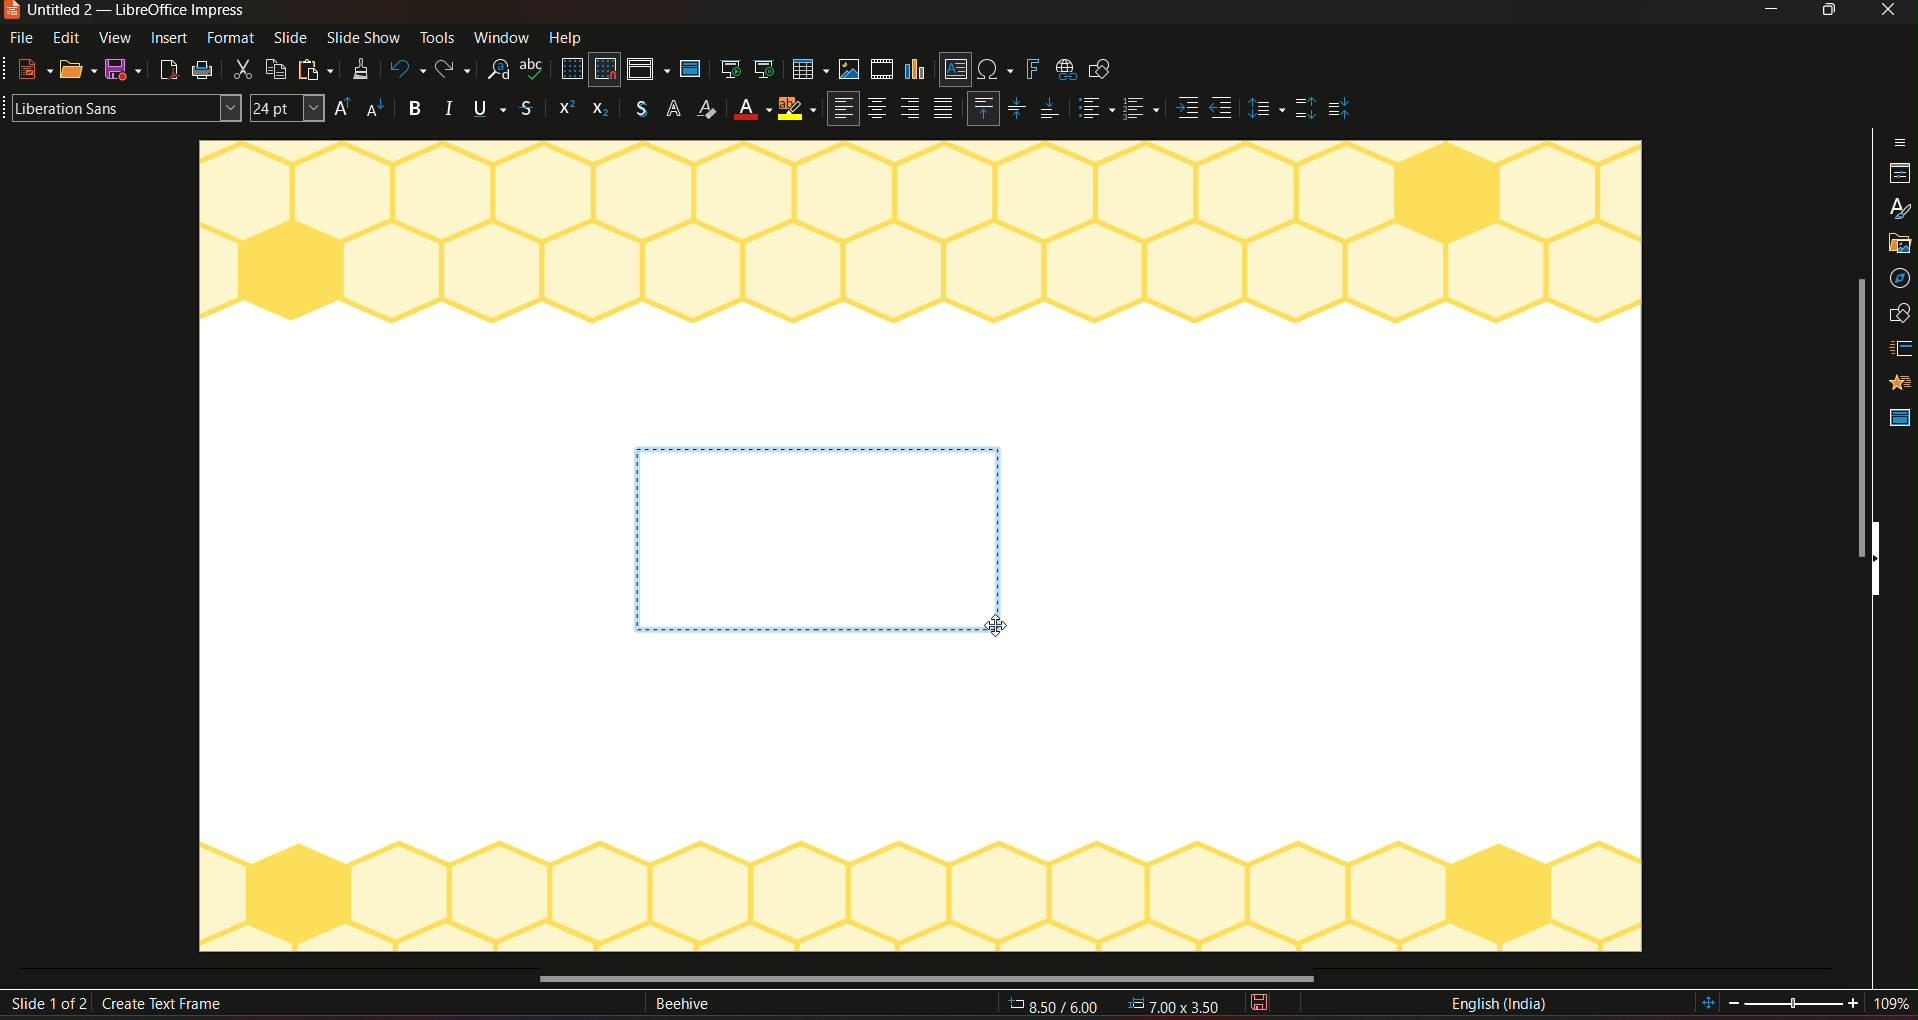 Image resolution: width=1918 pixels, height=1020 pixels. What do you see at coordinates (563, 110) in the screenshot?
I see `icon` at bounding box center [563, 110].